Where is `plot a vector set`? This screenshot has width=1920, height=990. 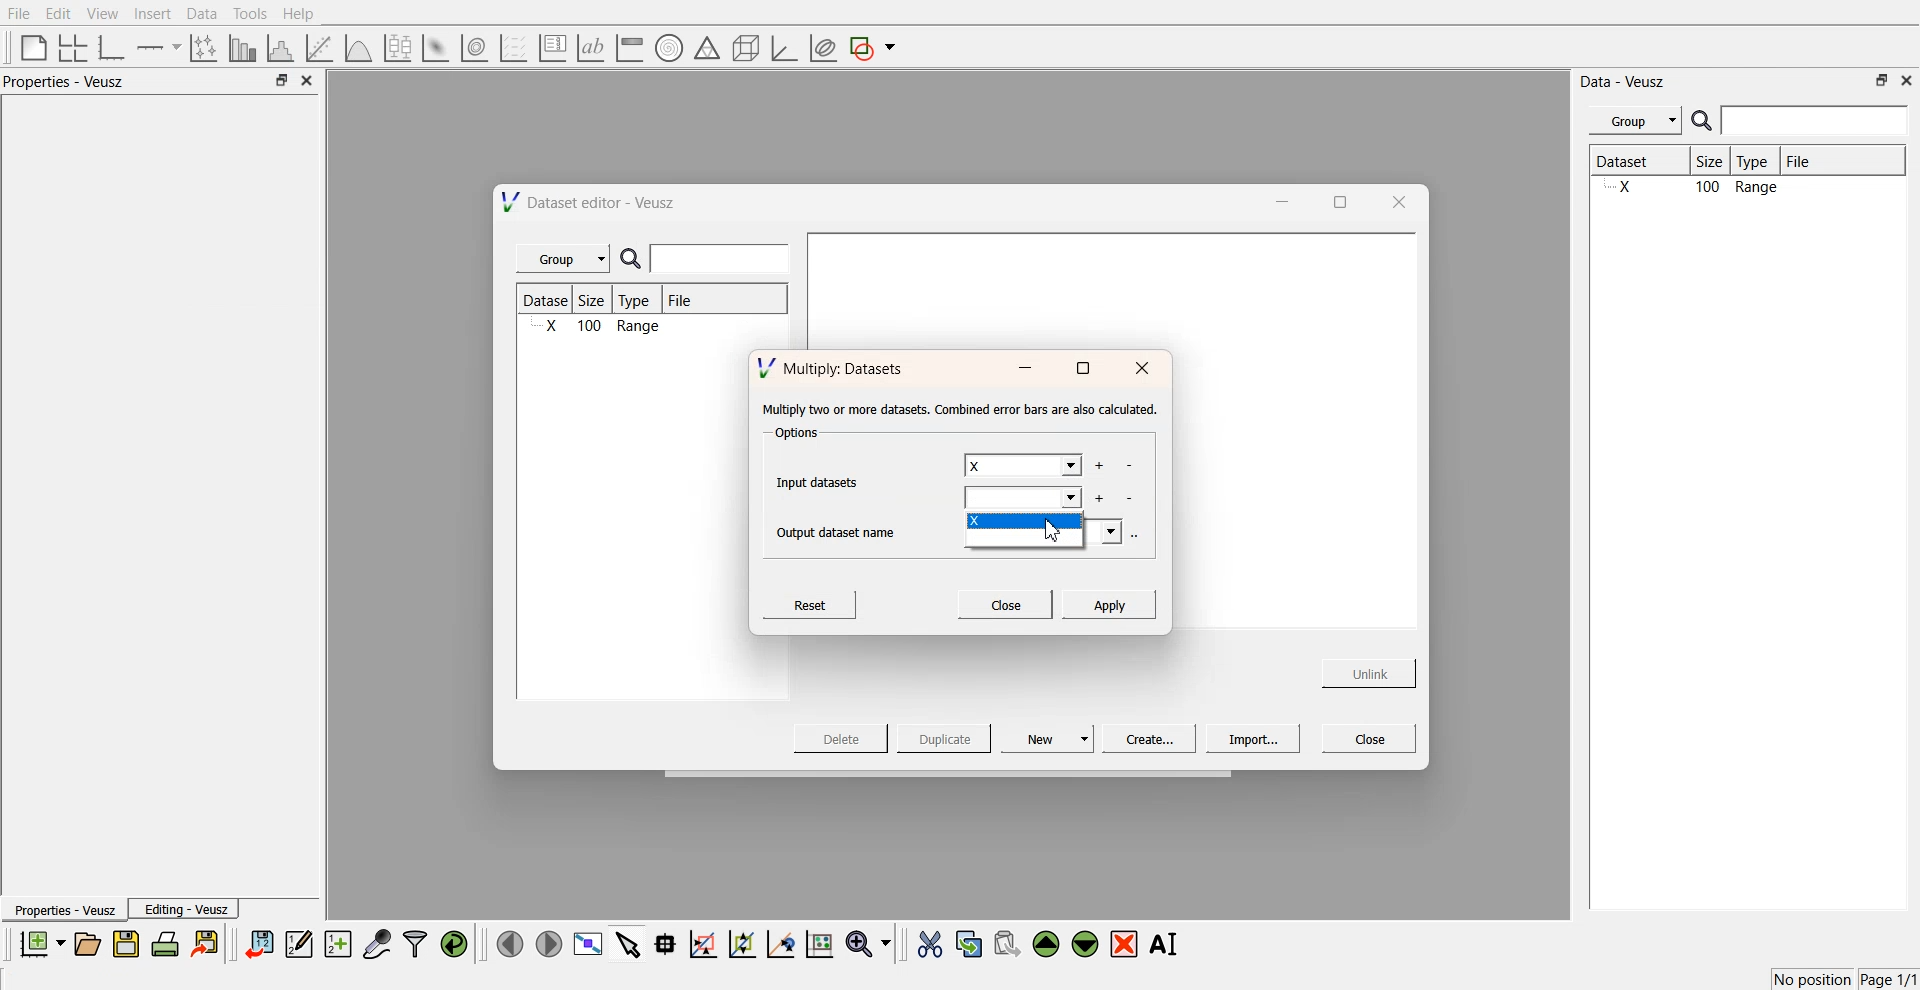 plot a vector set is located at coordinates (515, 48).